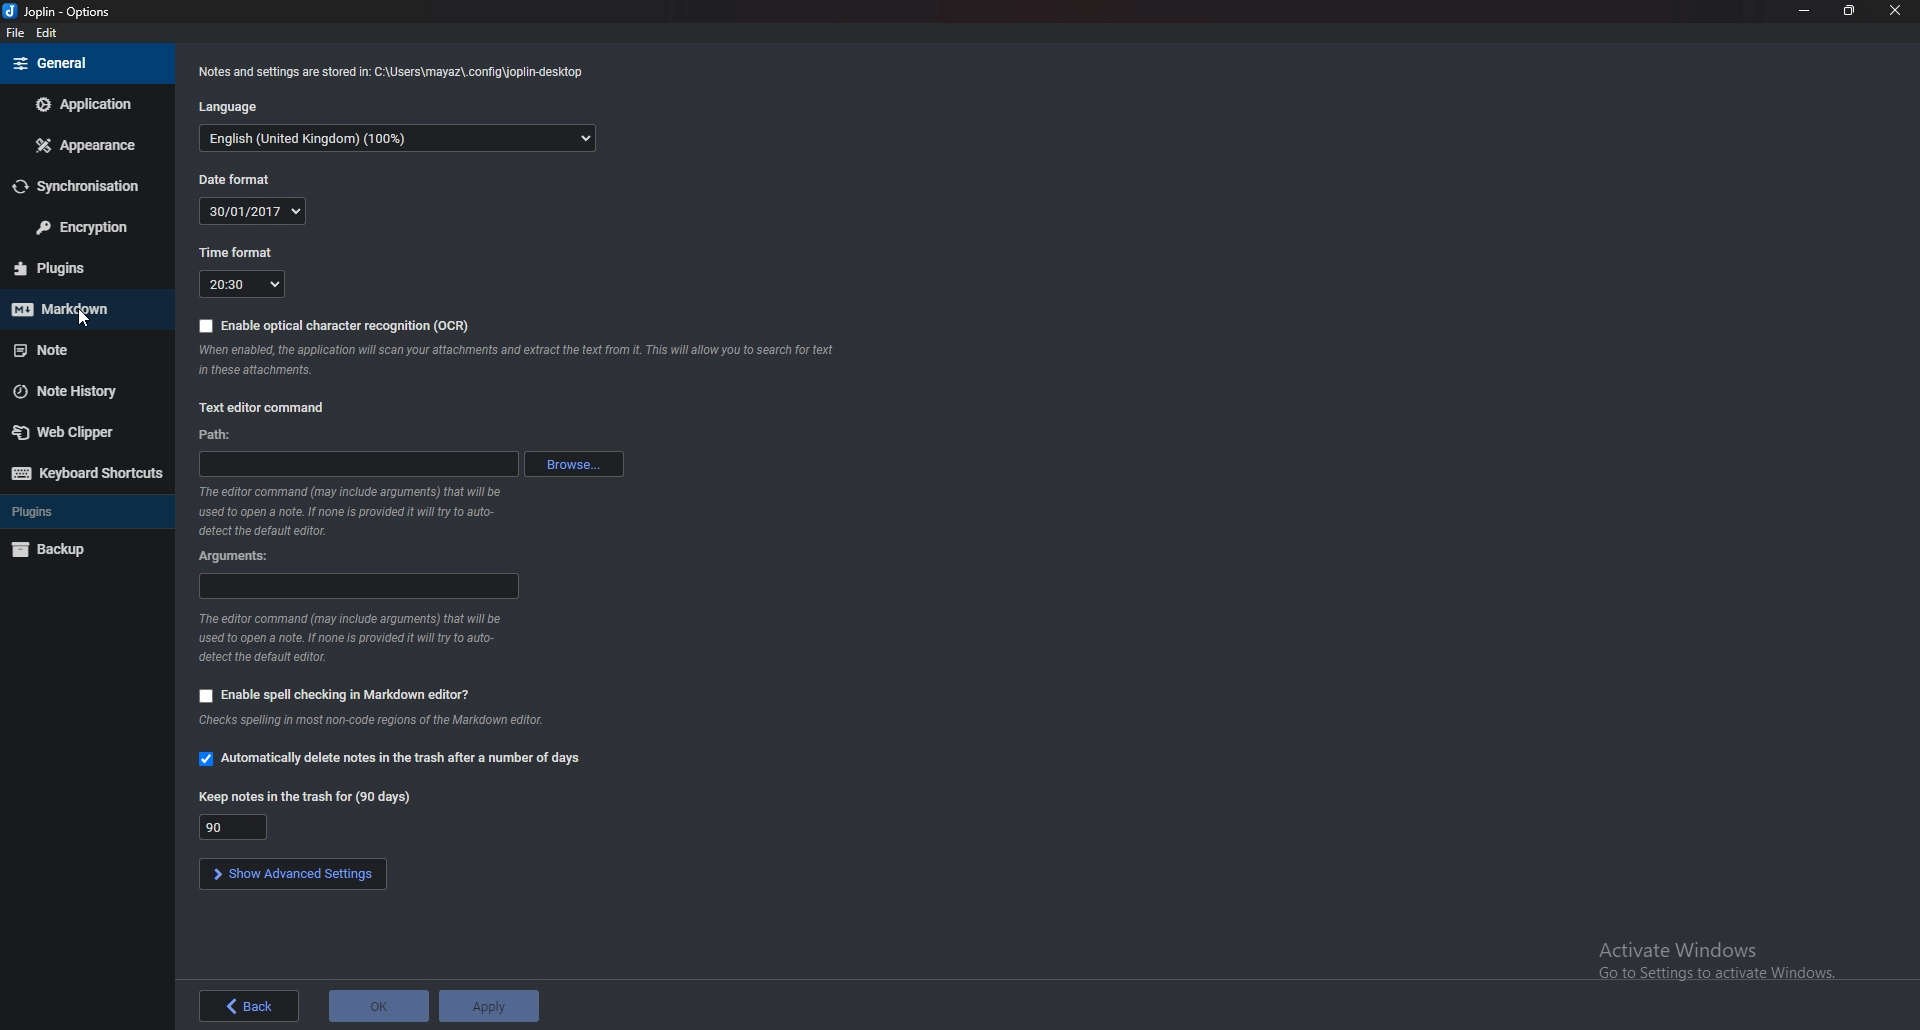 The width and height of the screenshot is (1920, 1030). Describe the element at coordinates (80, 186) in the screenshot. I see `sync` at that location.